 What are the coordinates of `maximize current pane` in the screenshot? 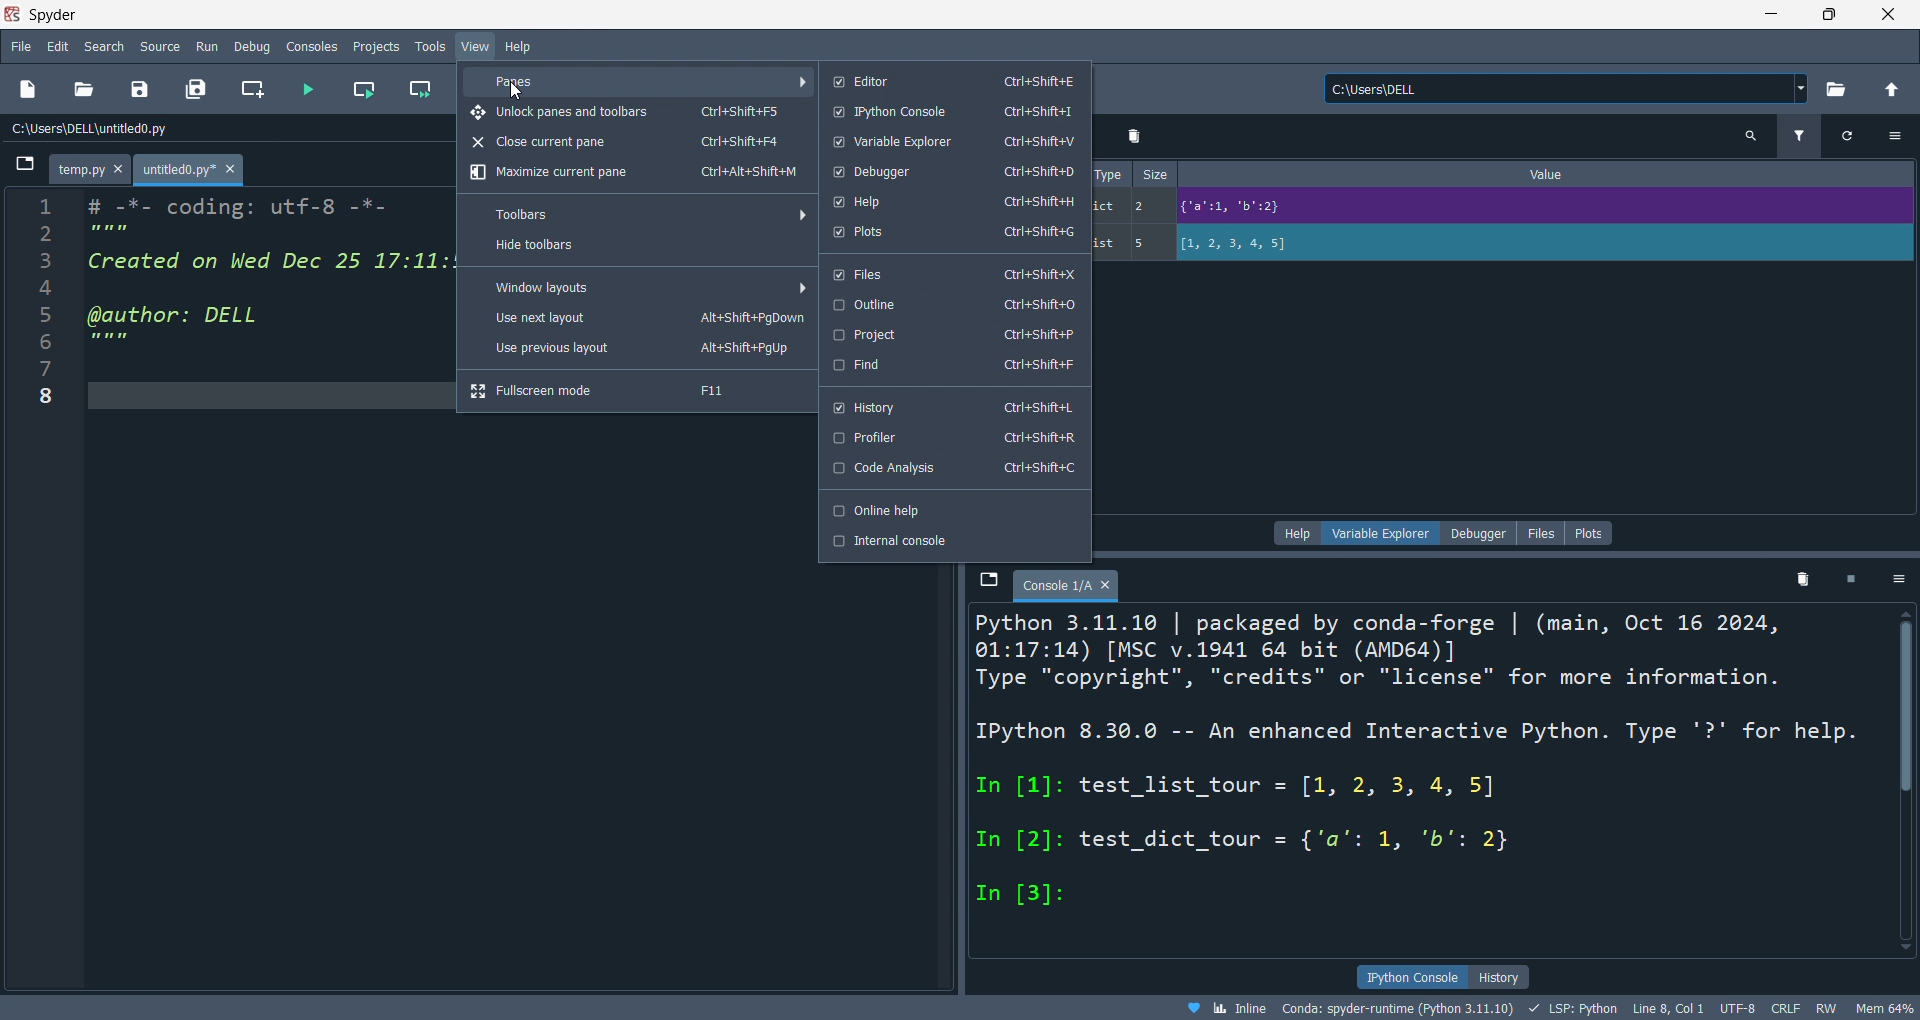 It's located at (633, 174).